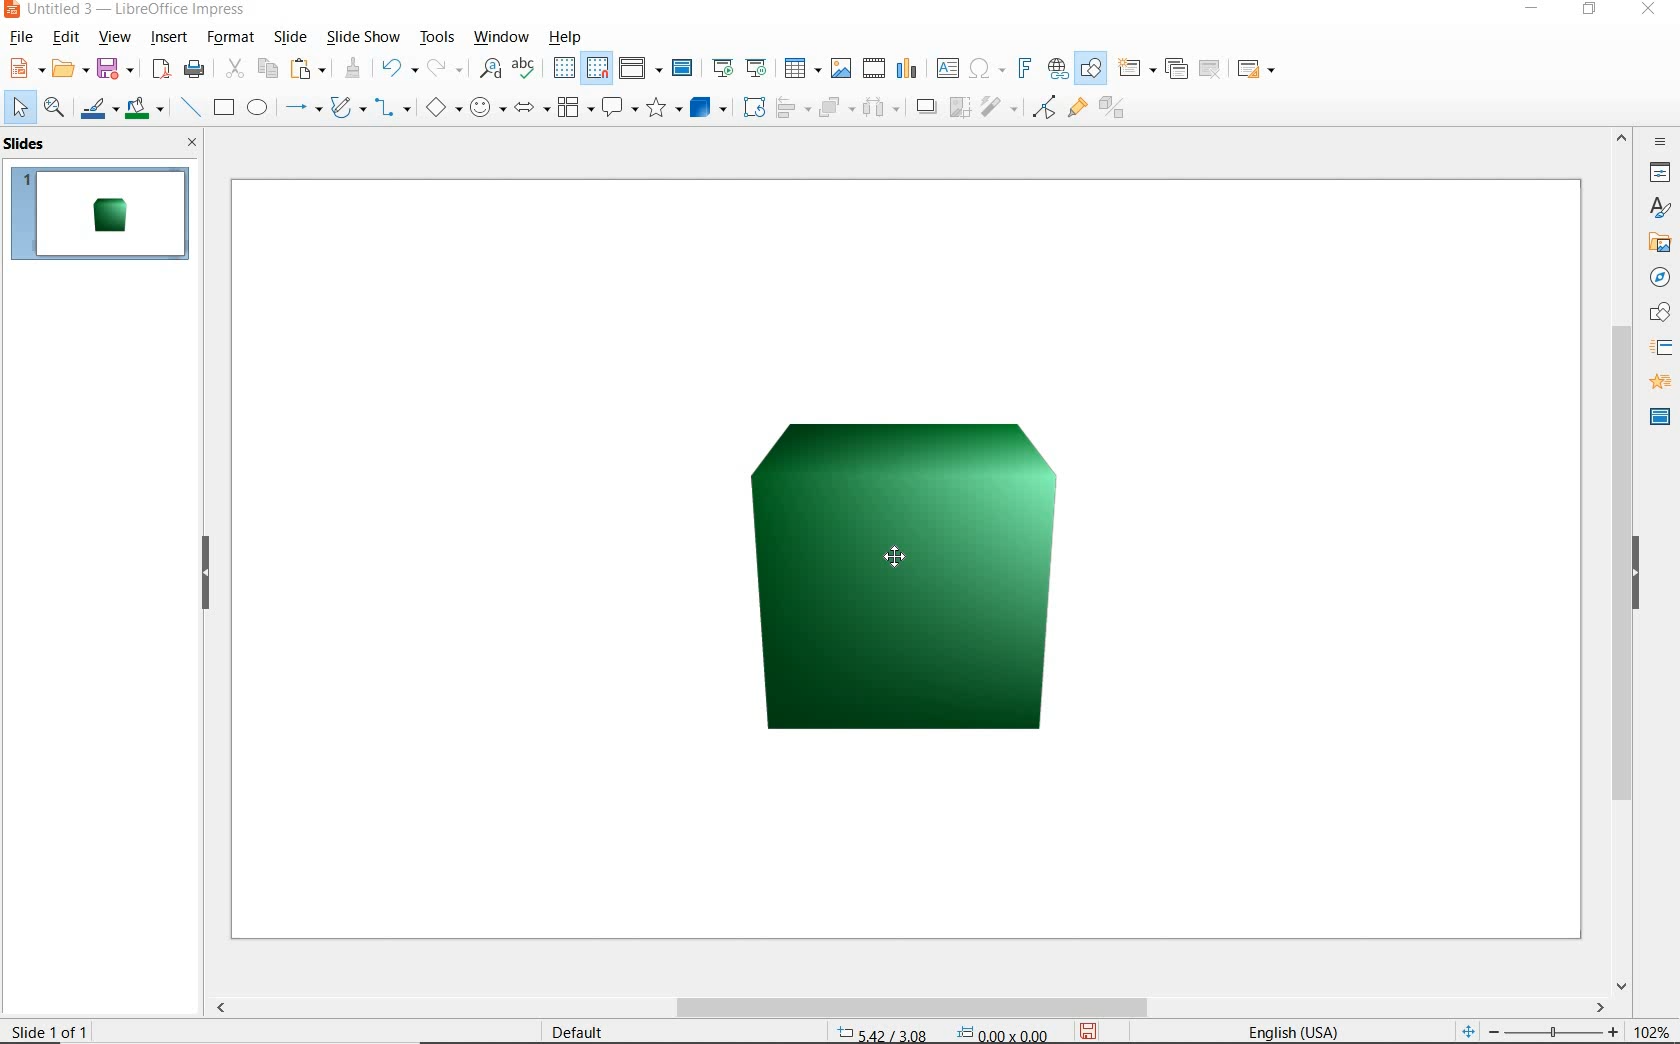 The image size is (1680, 1044). What do you see at coordinates (1662, 352) in the screenshot?
I see `SSLIDE TRANSITION` at bounding box center [1662, 352].